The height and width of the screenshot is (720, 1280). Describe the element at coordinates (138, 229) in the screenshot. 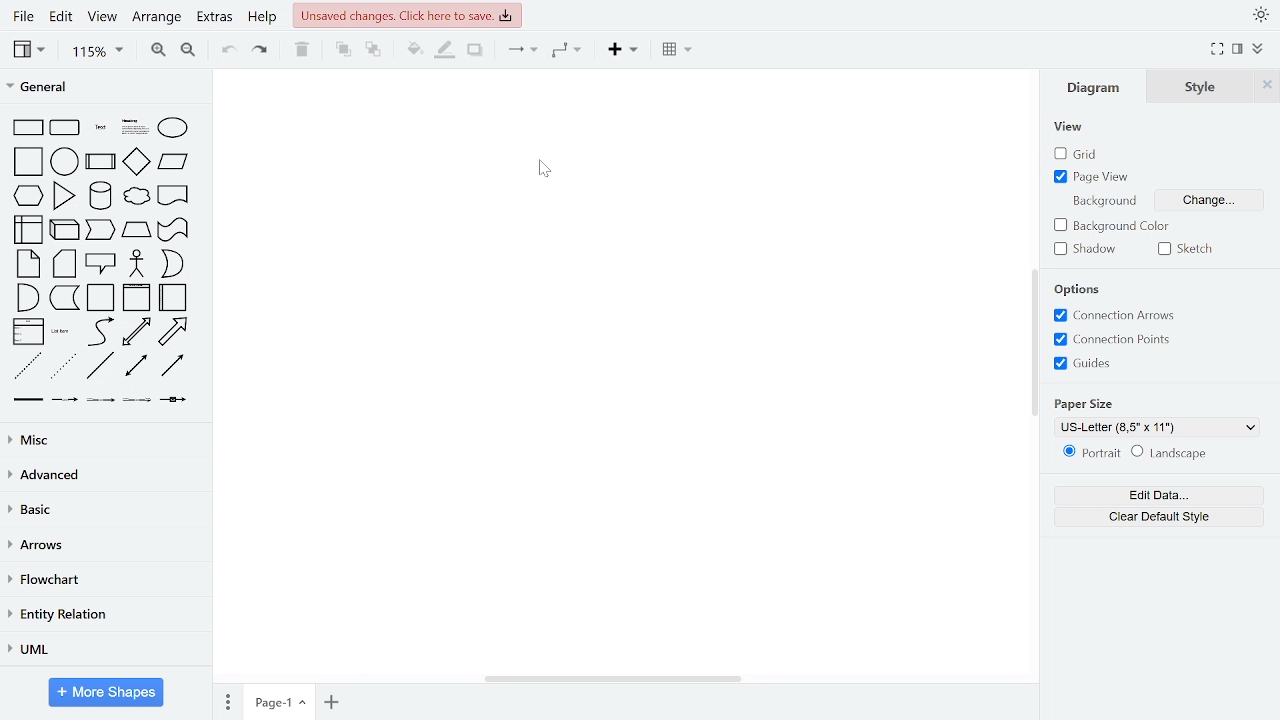

I see `trapezoid` at that location.